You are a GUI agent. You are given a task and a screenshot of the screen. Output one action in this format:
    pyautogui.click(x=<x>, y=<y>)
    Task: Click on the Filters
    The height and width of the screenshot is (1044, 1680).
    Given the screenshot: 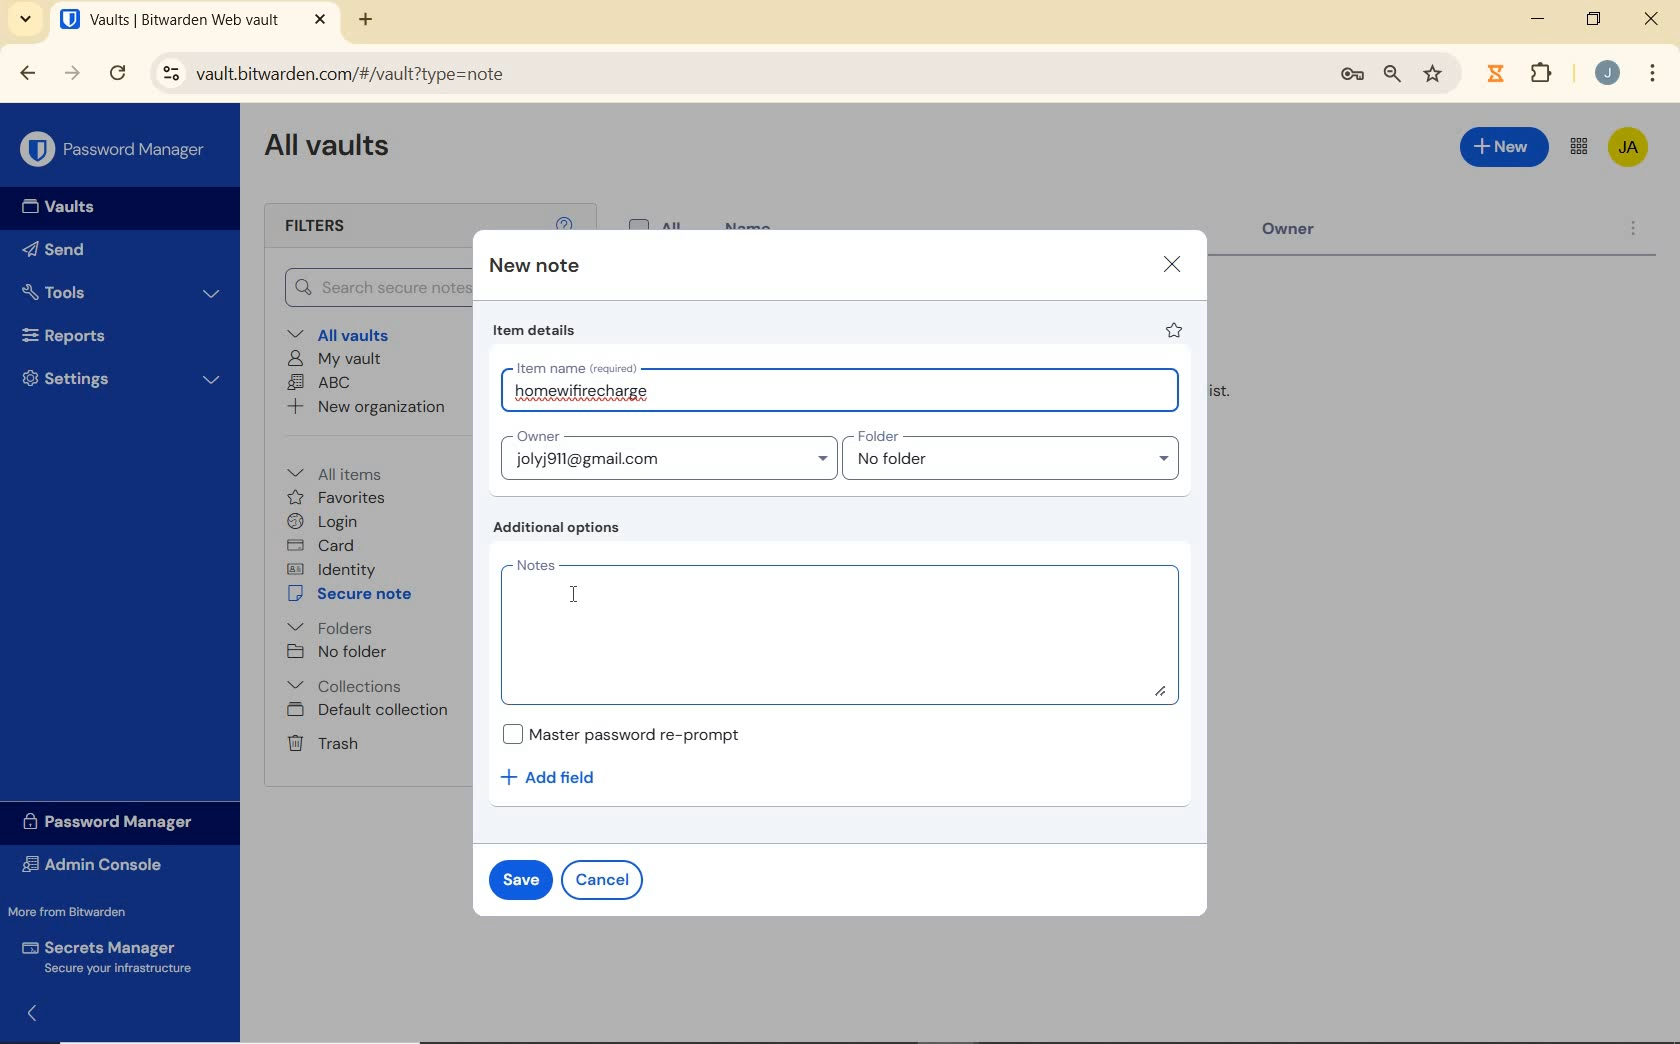 What is the action you would take?
    pyautogui.click(x=338, y=227)
    